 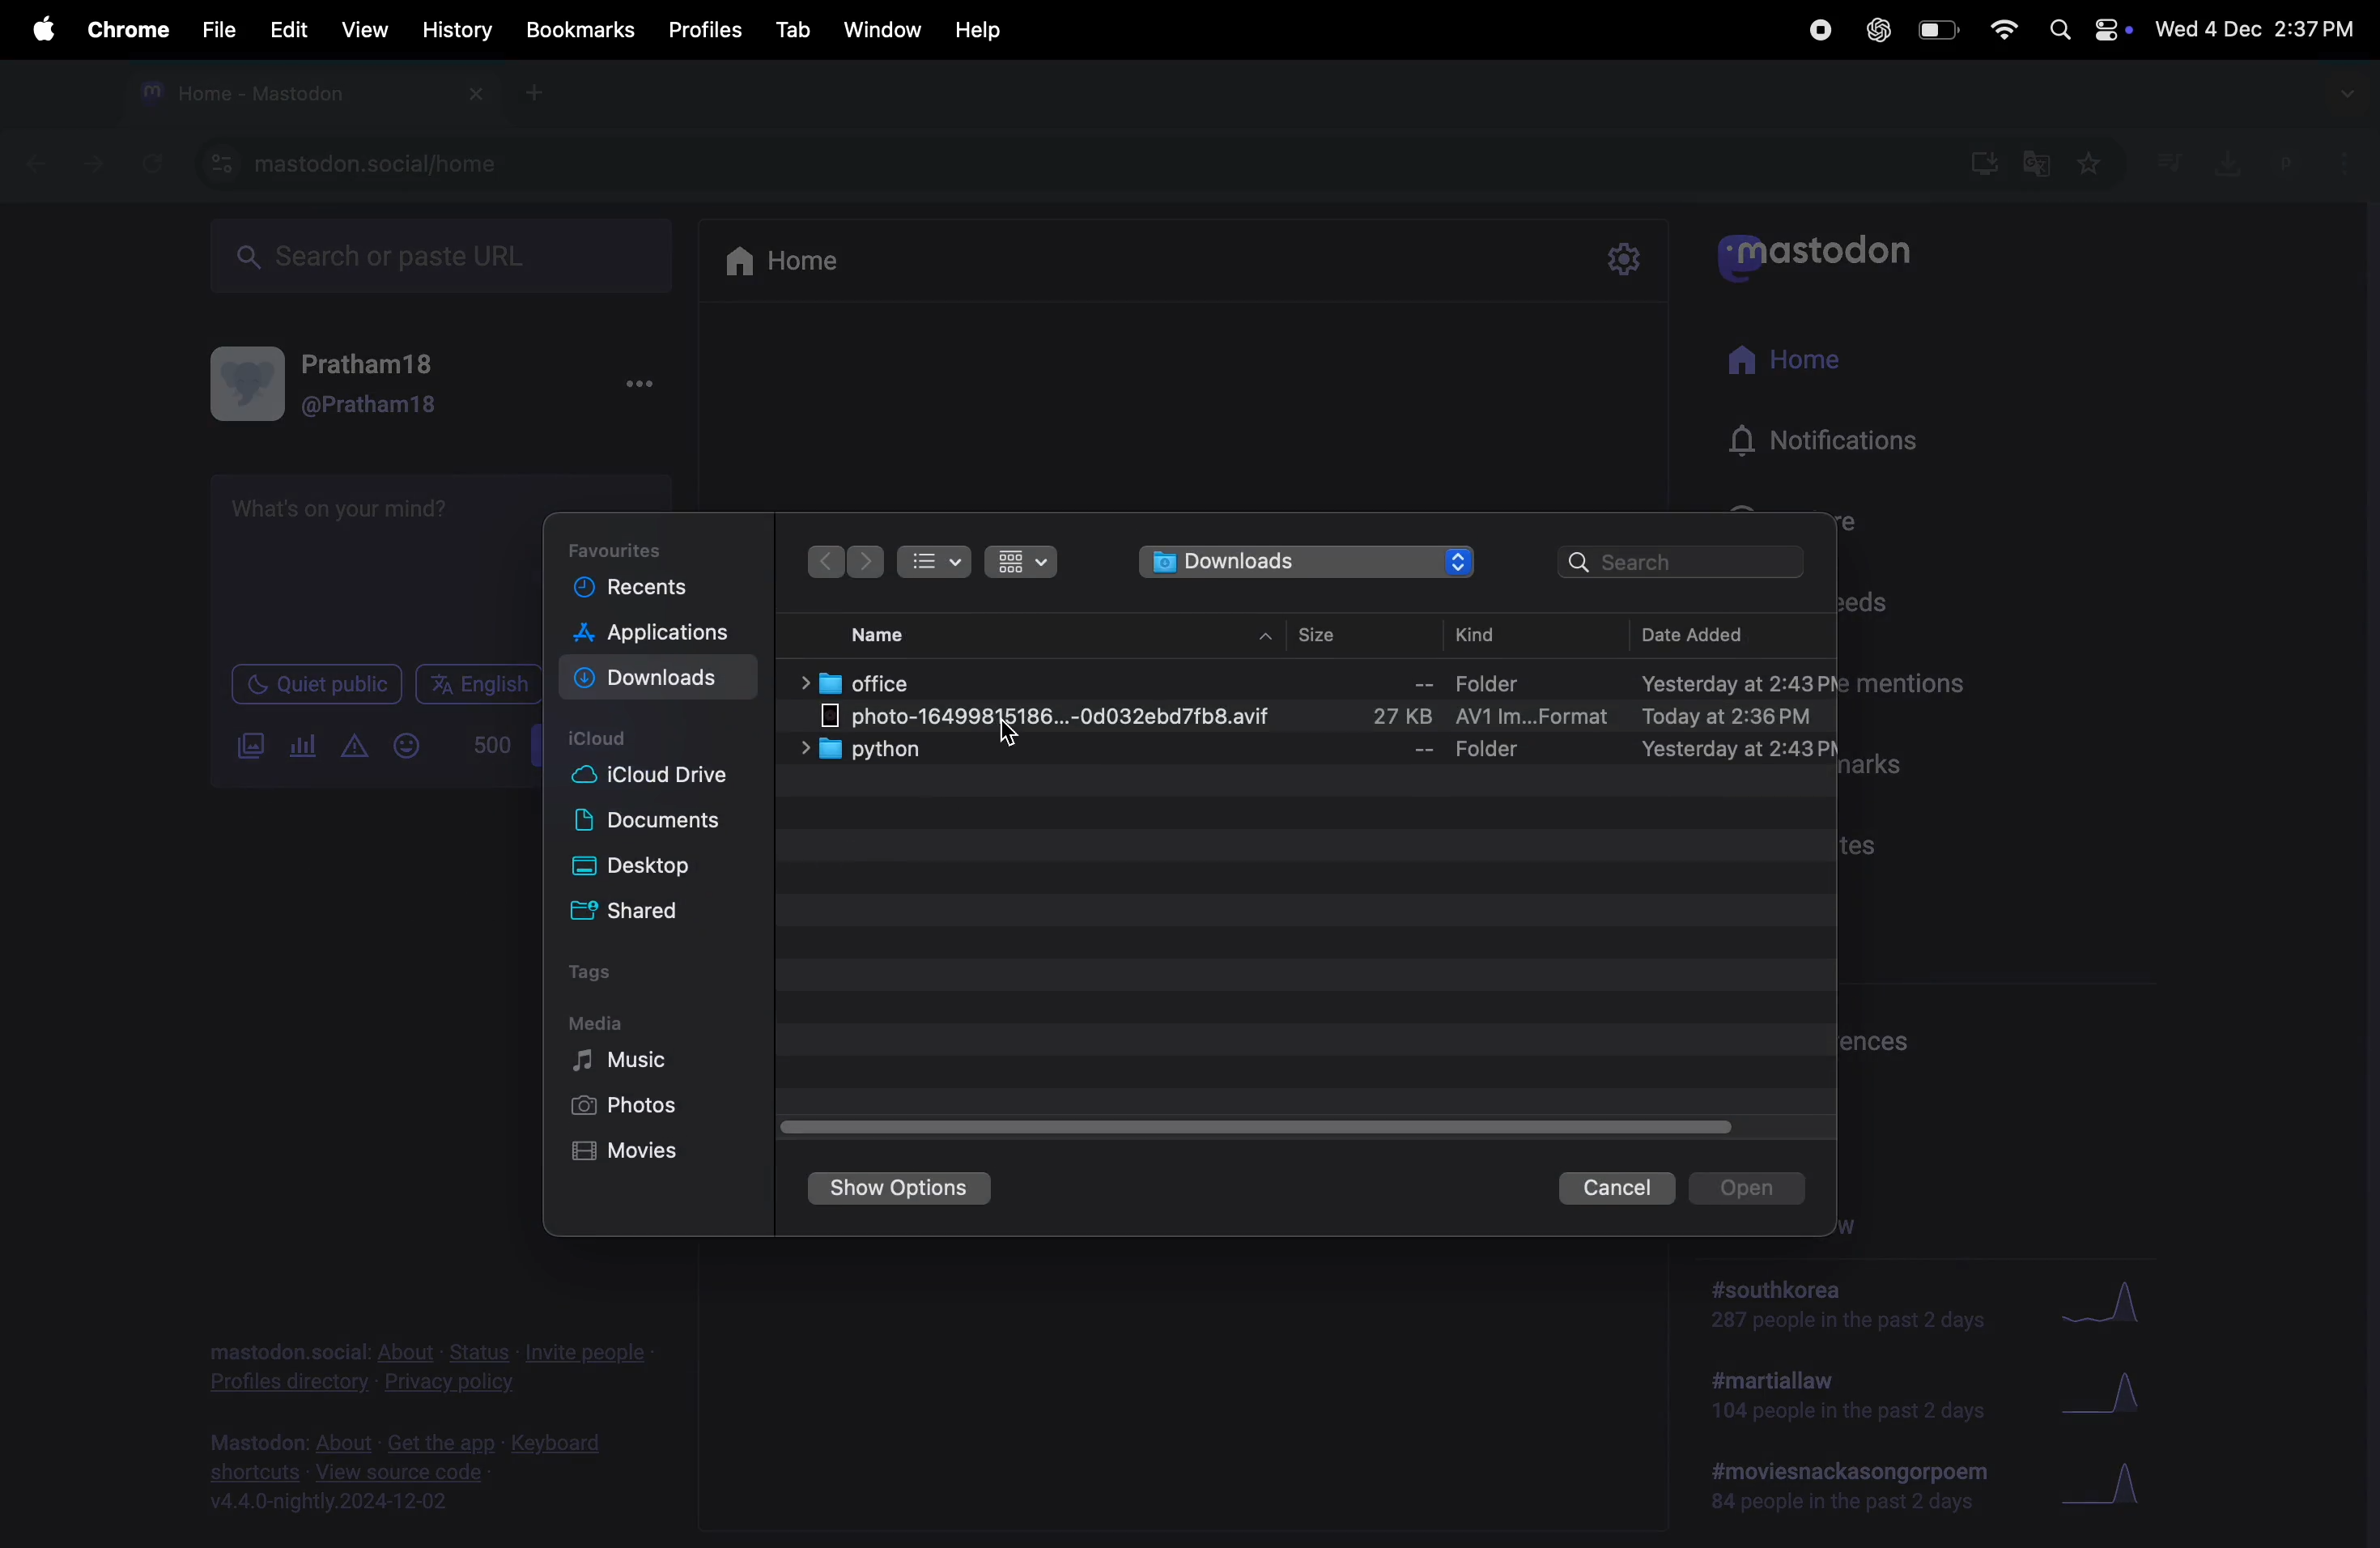 What do you see at coordinates (369, 562) in the screenshot?
I see `text box` at bounding box center [369, 562].